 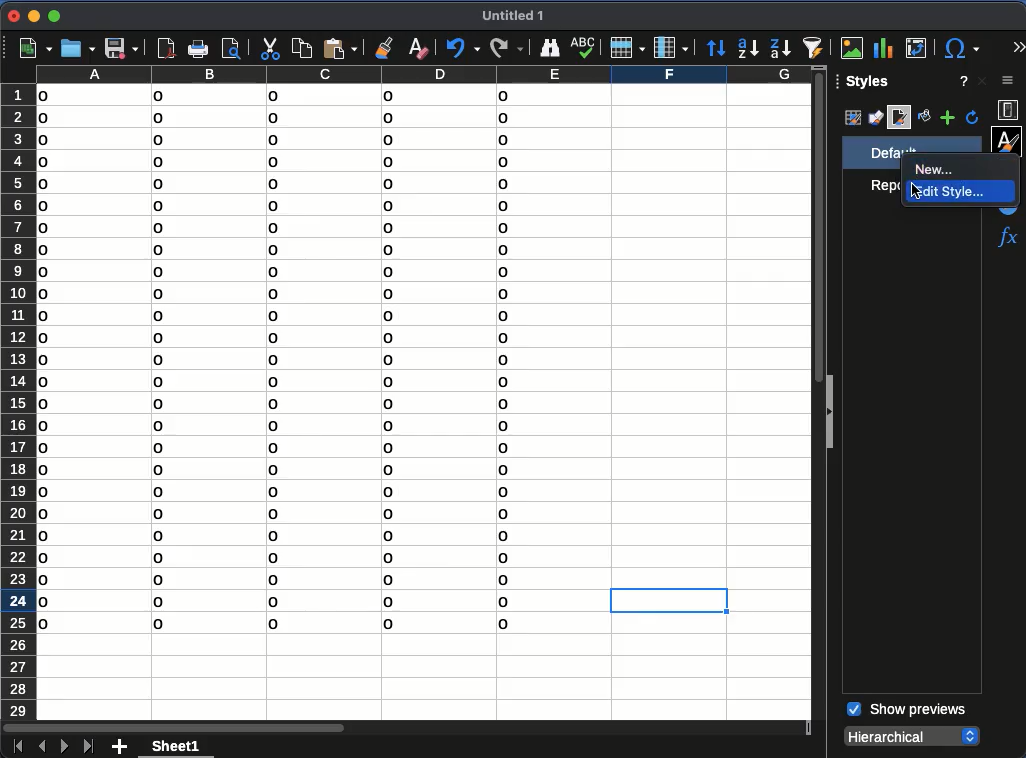 What do you see at coordinates (517, 17) in the screenshot?
I see `untitled` at bounding box center [517, 17].